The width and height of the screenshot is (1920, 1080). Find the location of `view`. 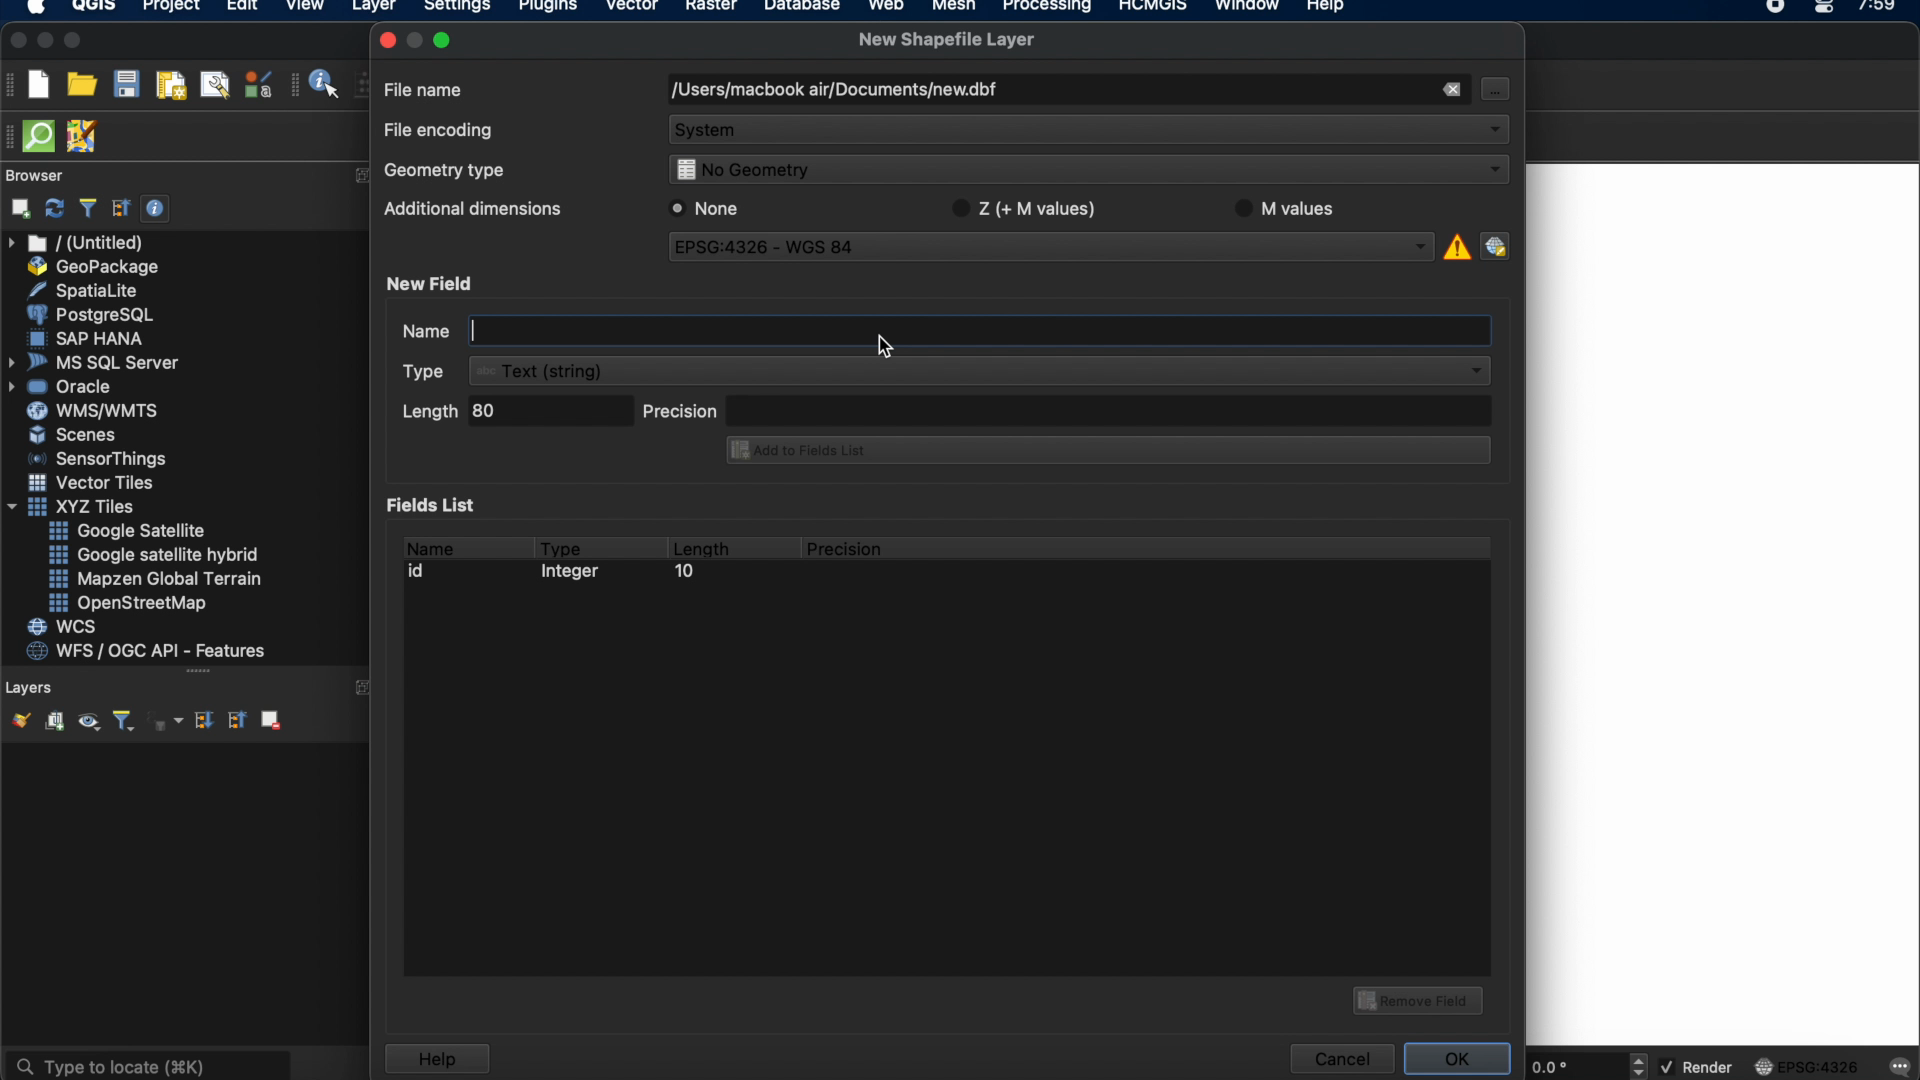

view is located at coordinates (305, 8).